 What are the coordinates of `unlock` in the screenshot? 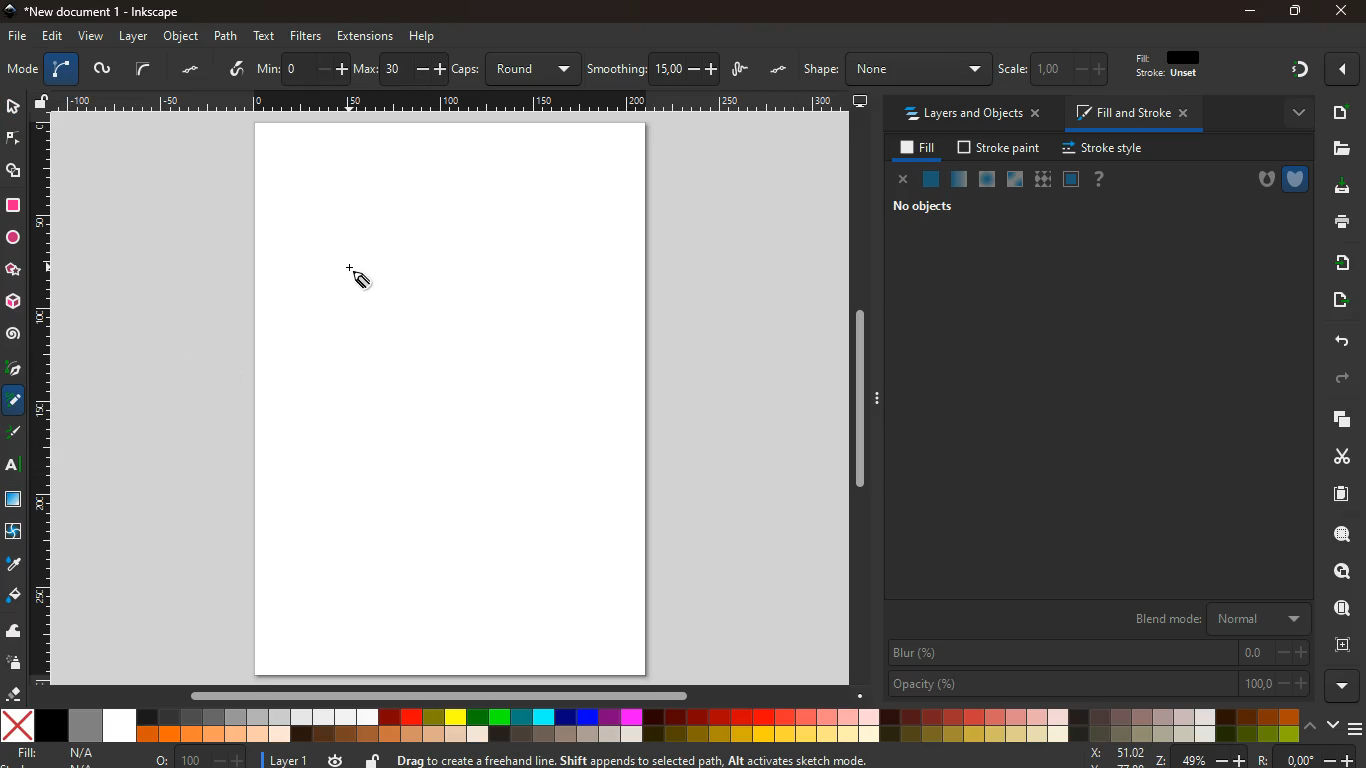 It's located at (44, 102).